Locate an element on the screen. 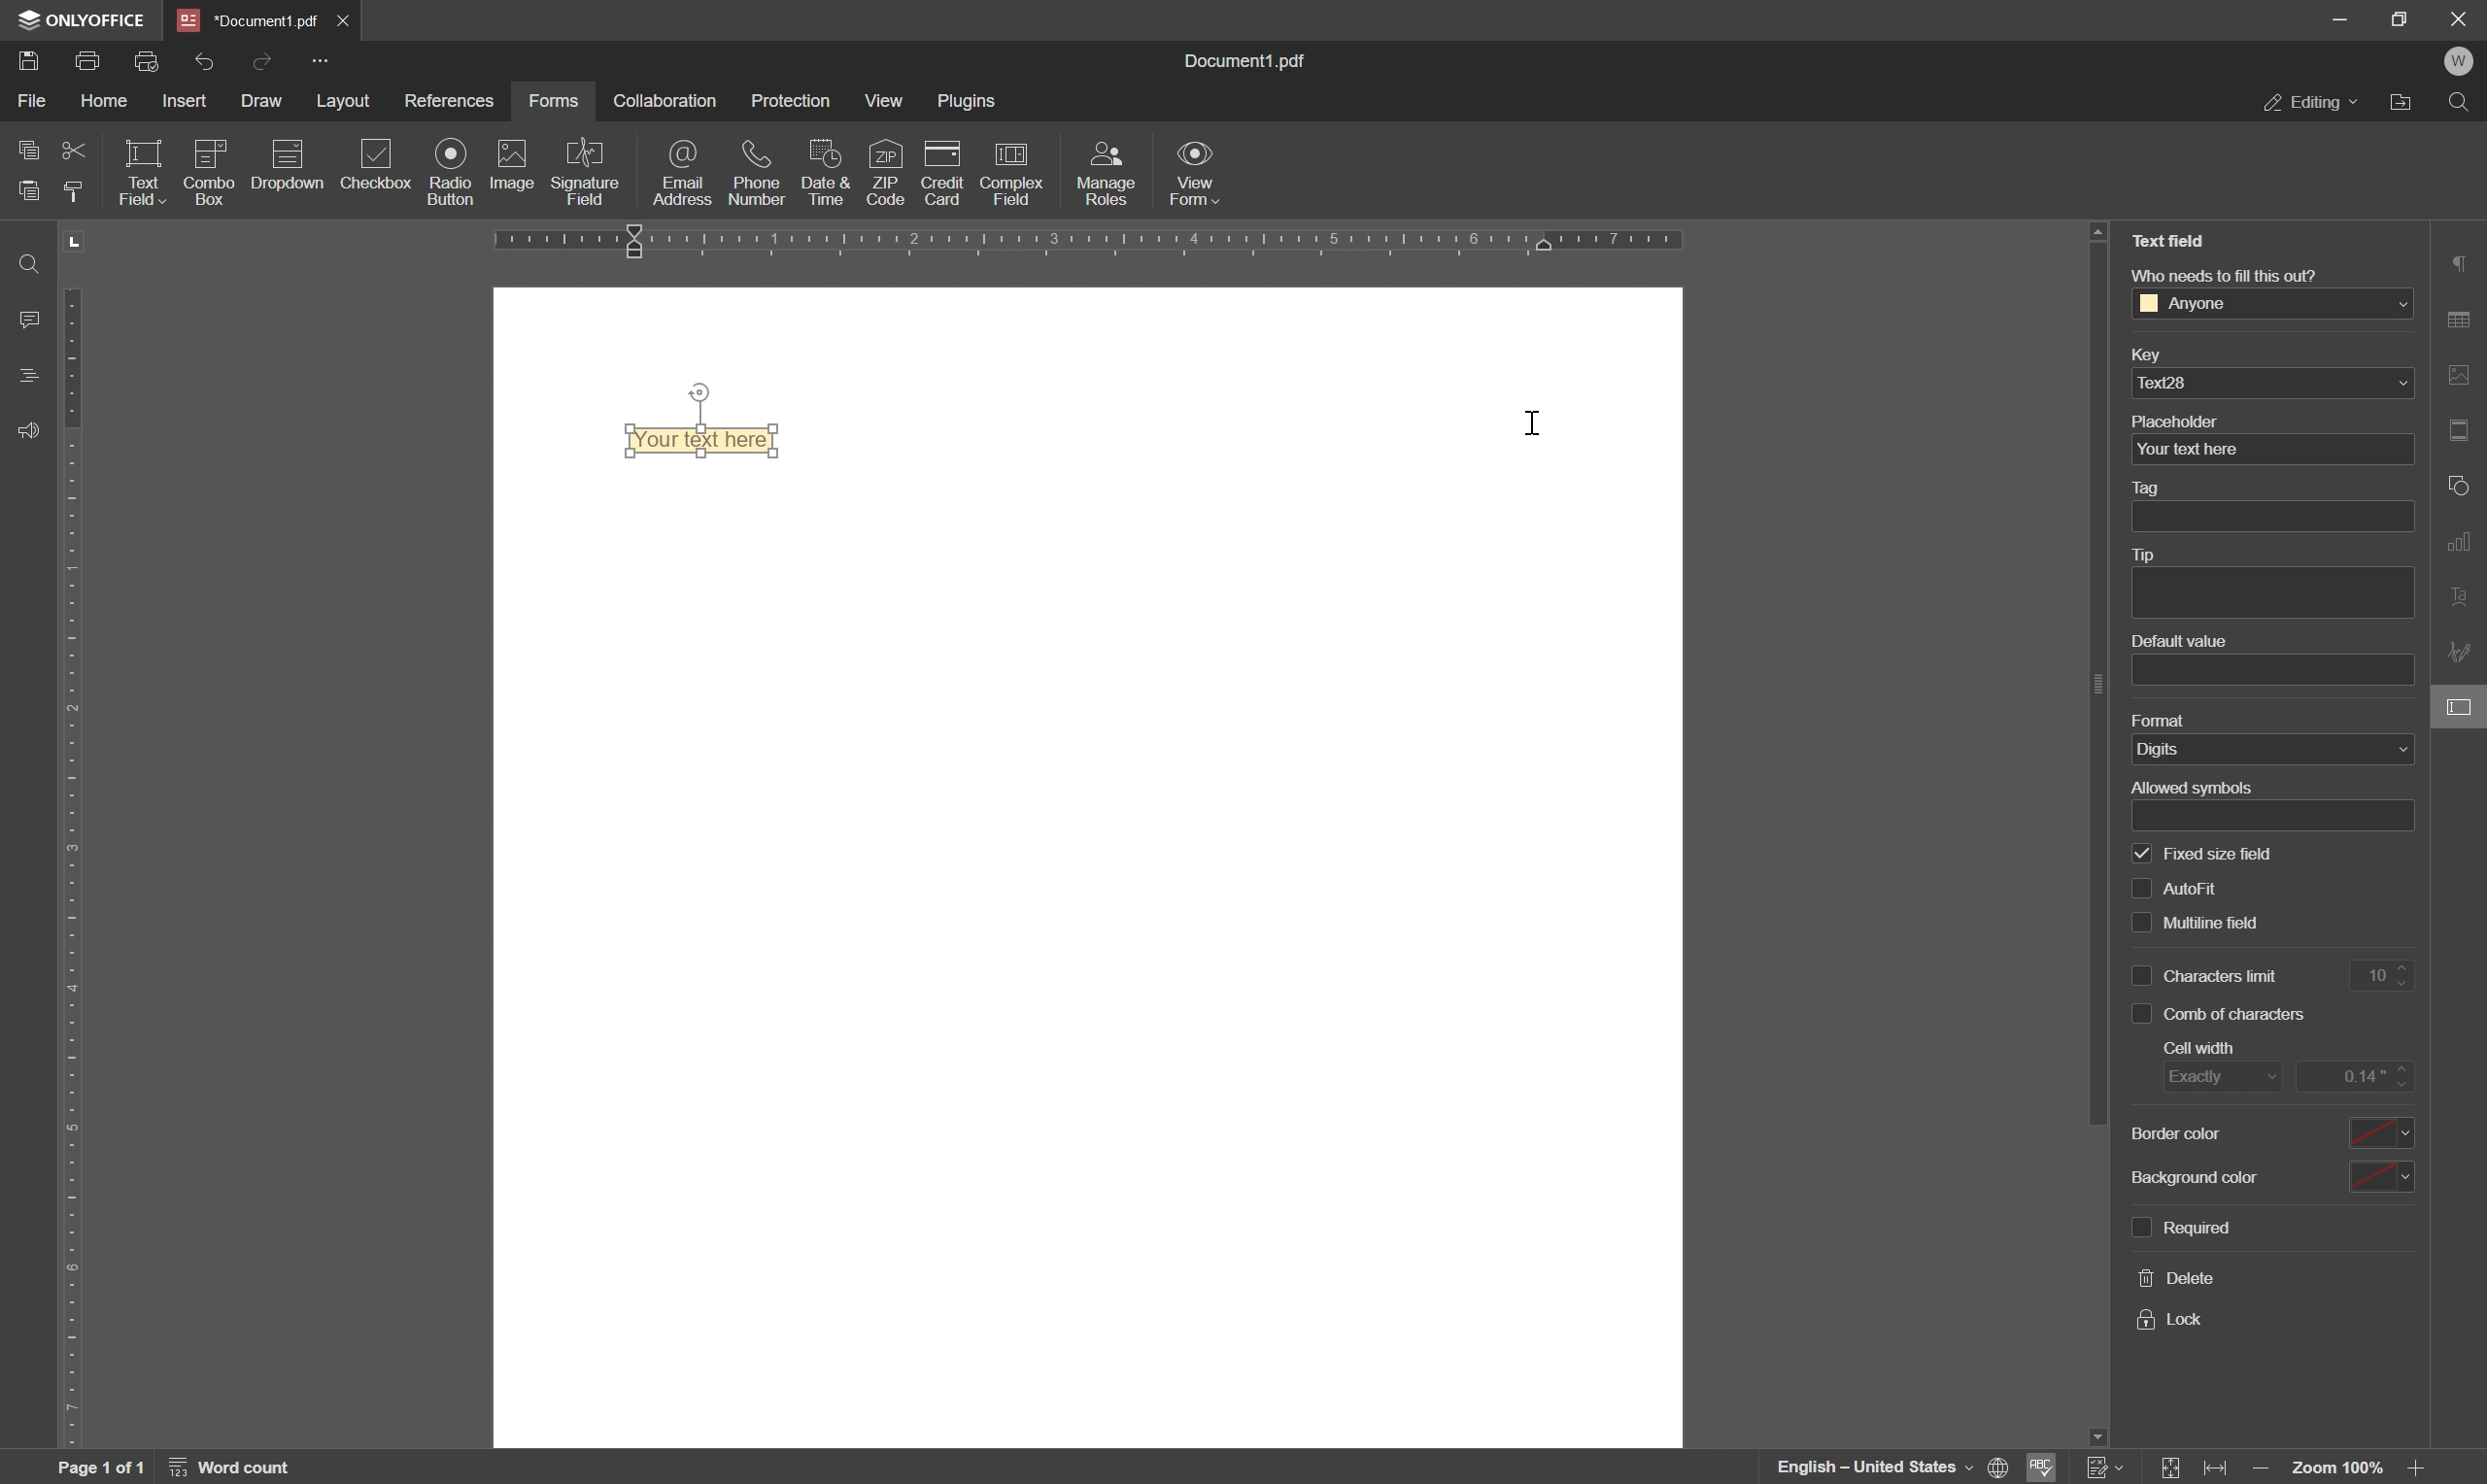 The image size is (2487, 1484). delete is located at coordinates (2170, 1280).